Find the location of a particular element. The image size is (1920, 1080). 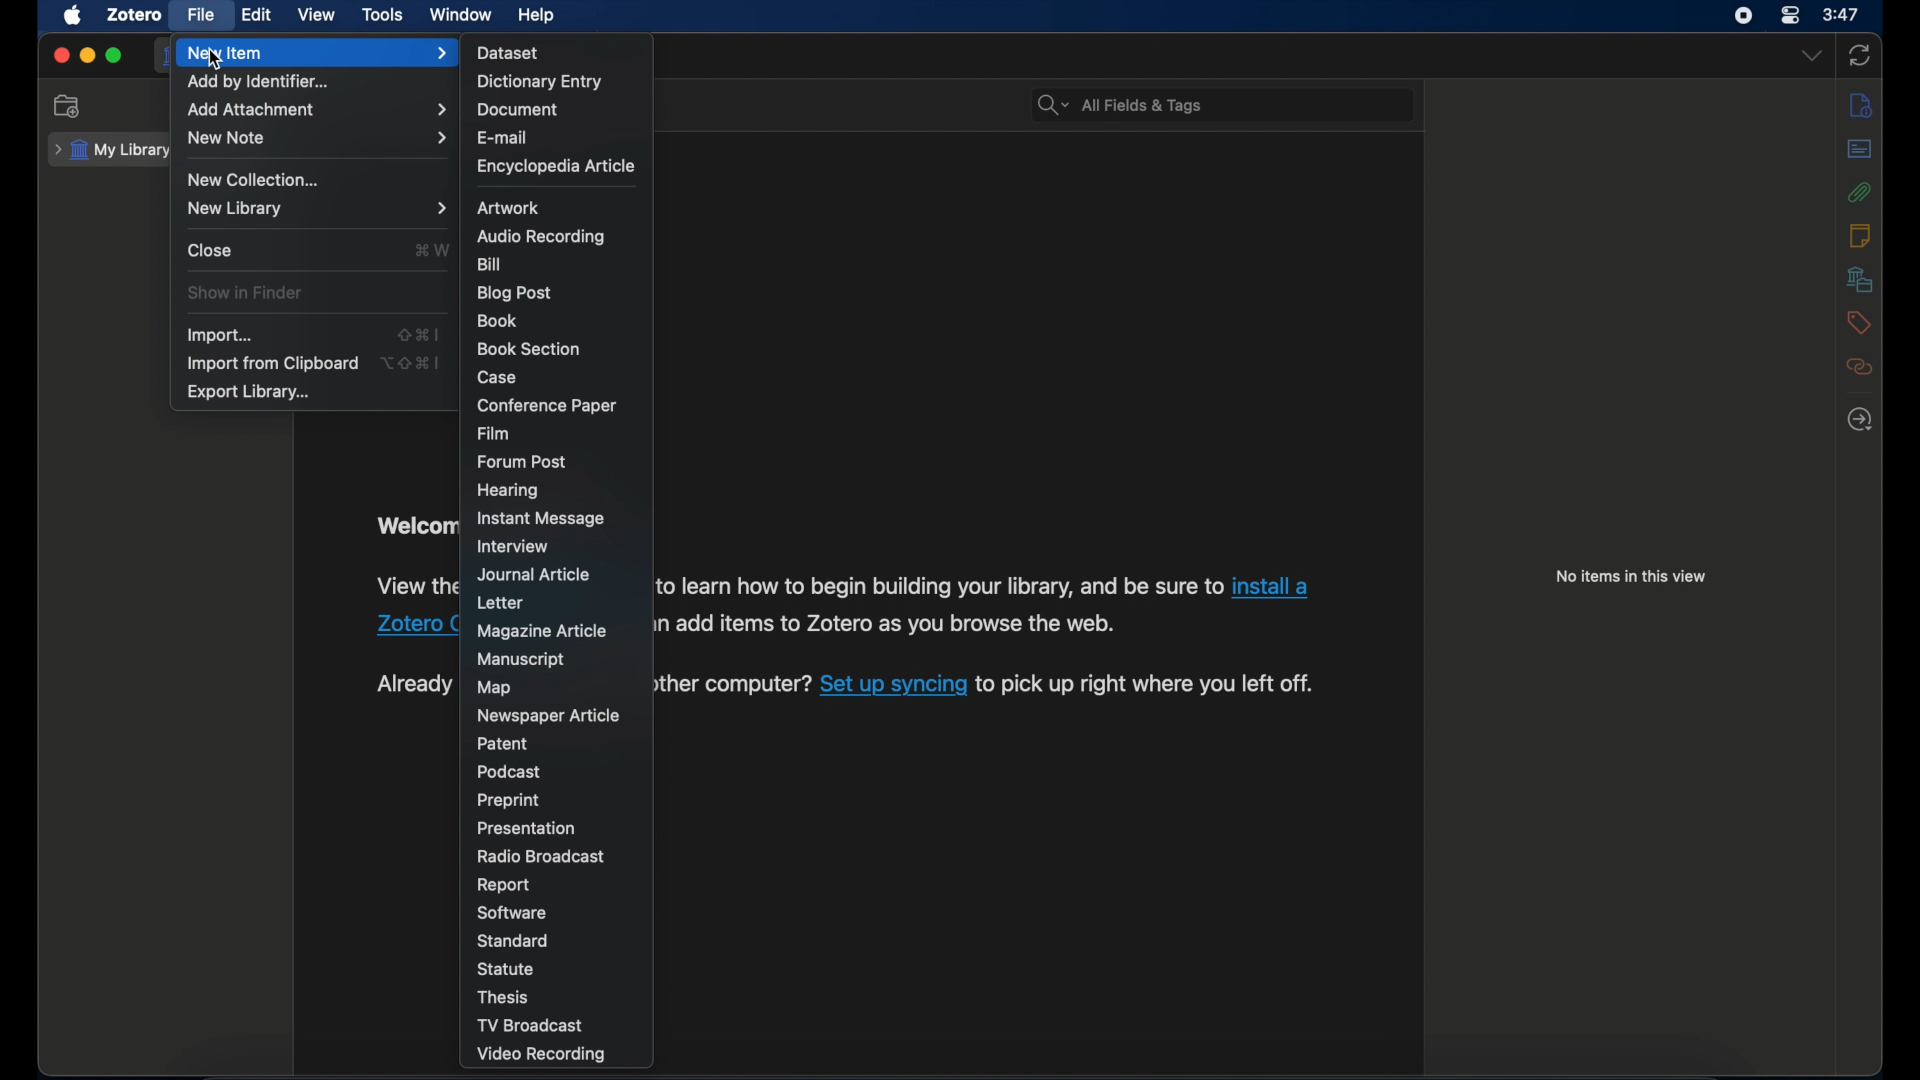

libraries is located at coordinates (1861, 279).